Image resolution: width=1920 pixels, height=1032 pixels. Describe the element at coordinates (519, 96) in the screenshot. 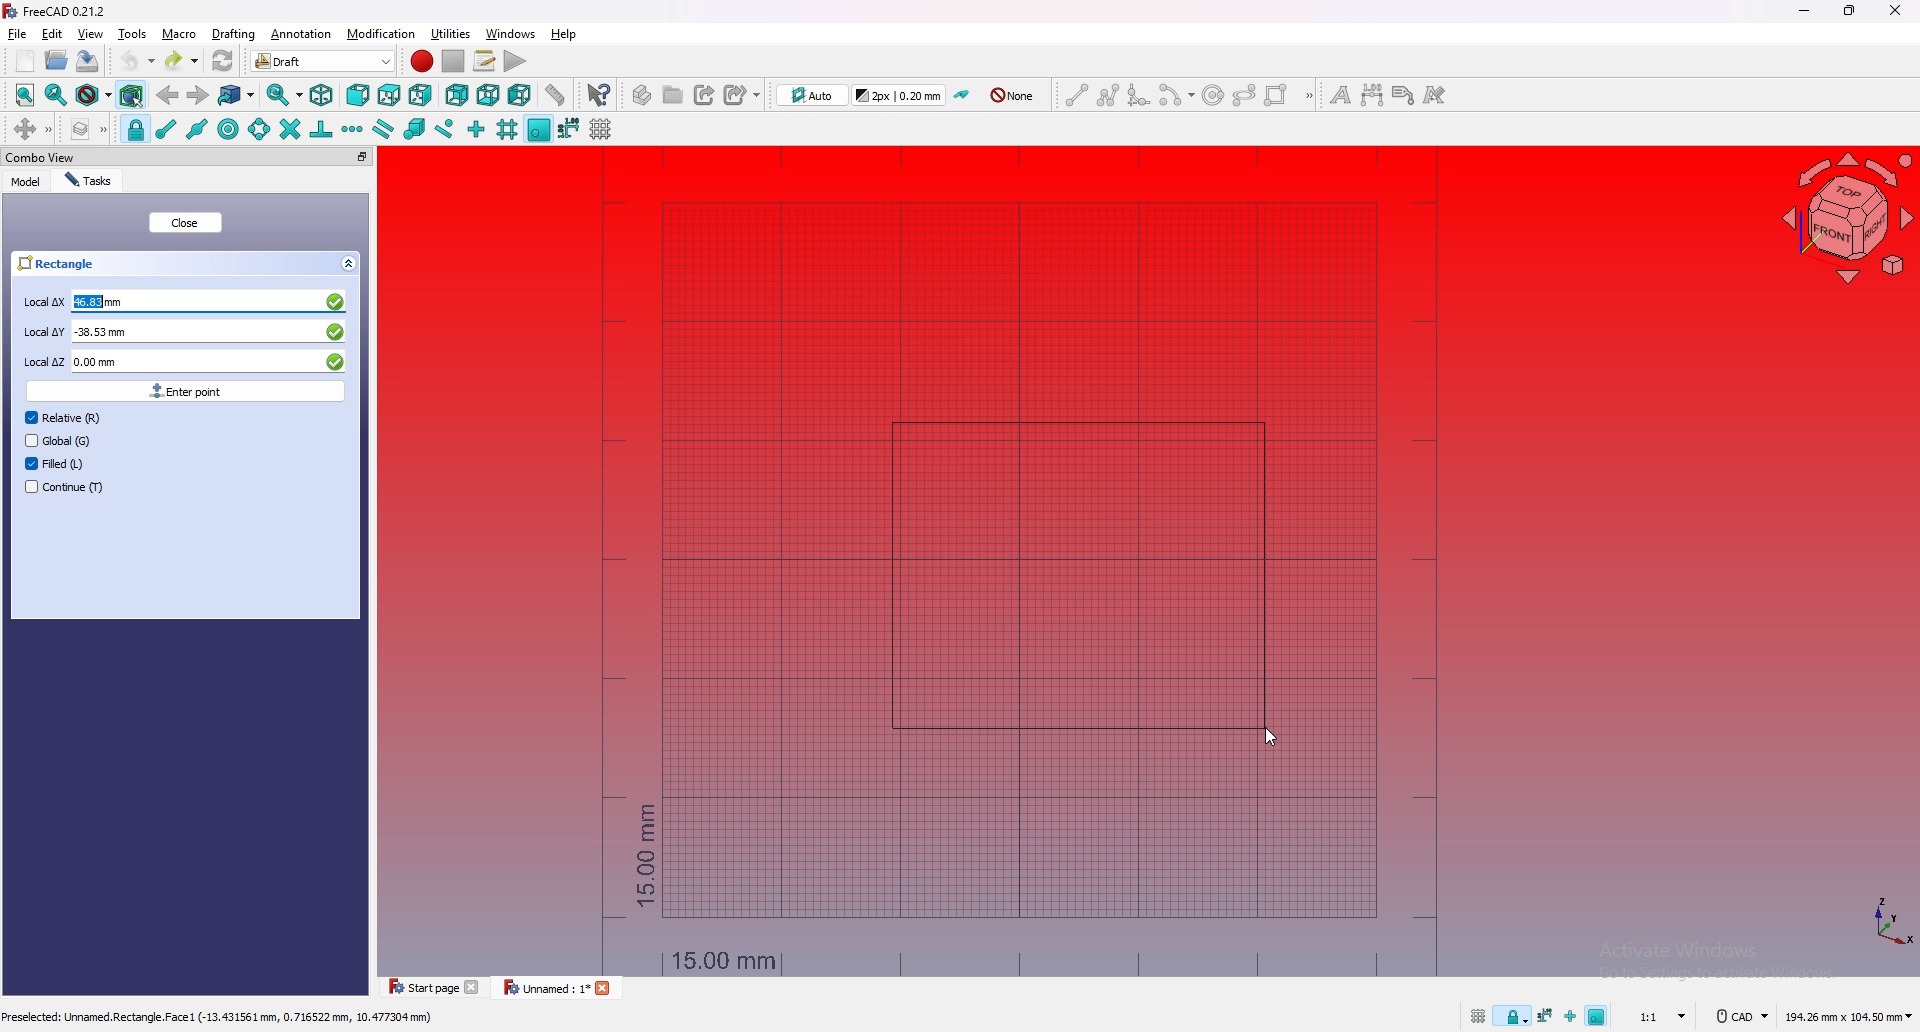

I see `left` at that location.